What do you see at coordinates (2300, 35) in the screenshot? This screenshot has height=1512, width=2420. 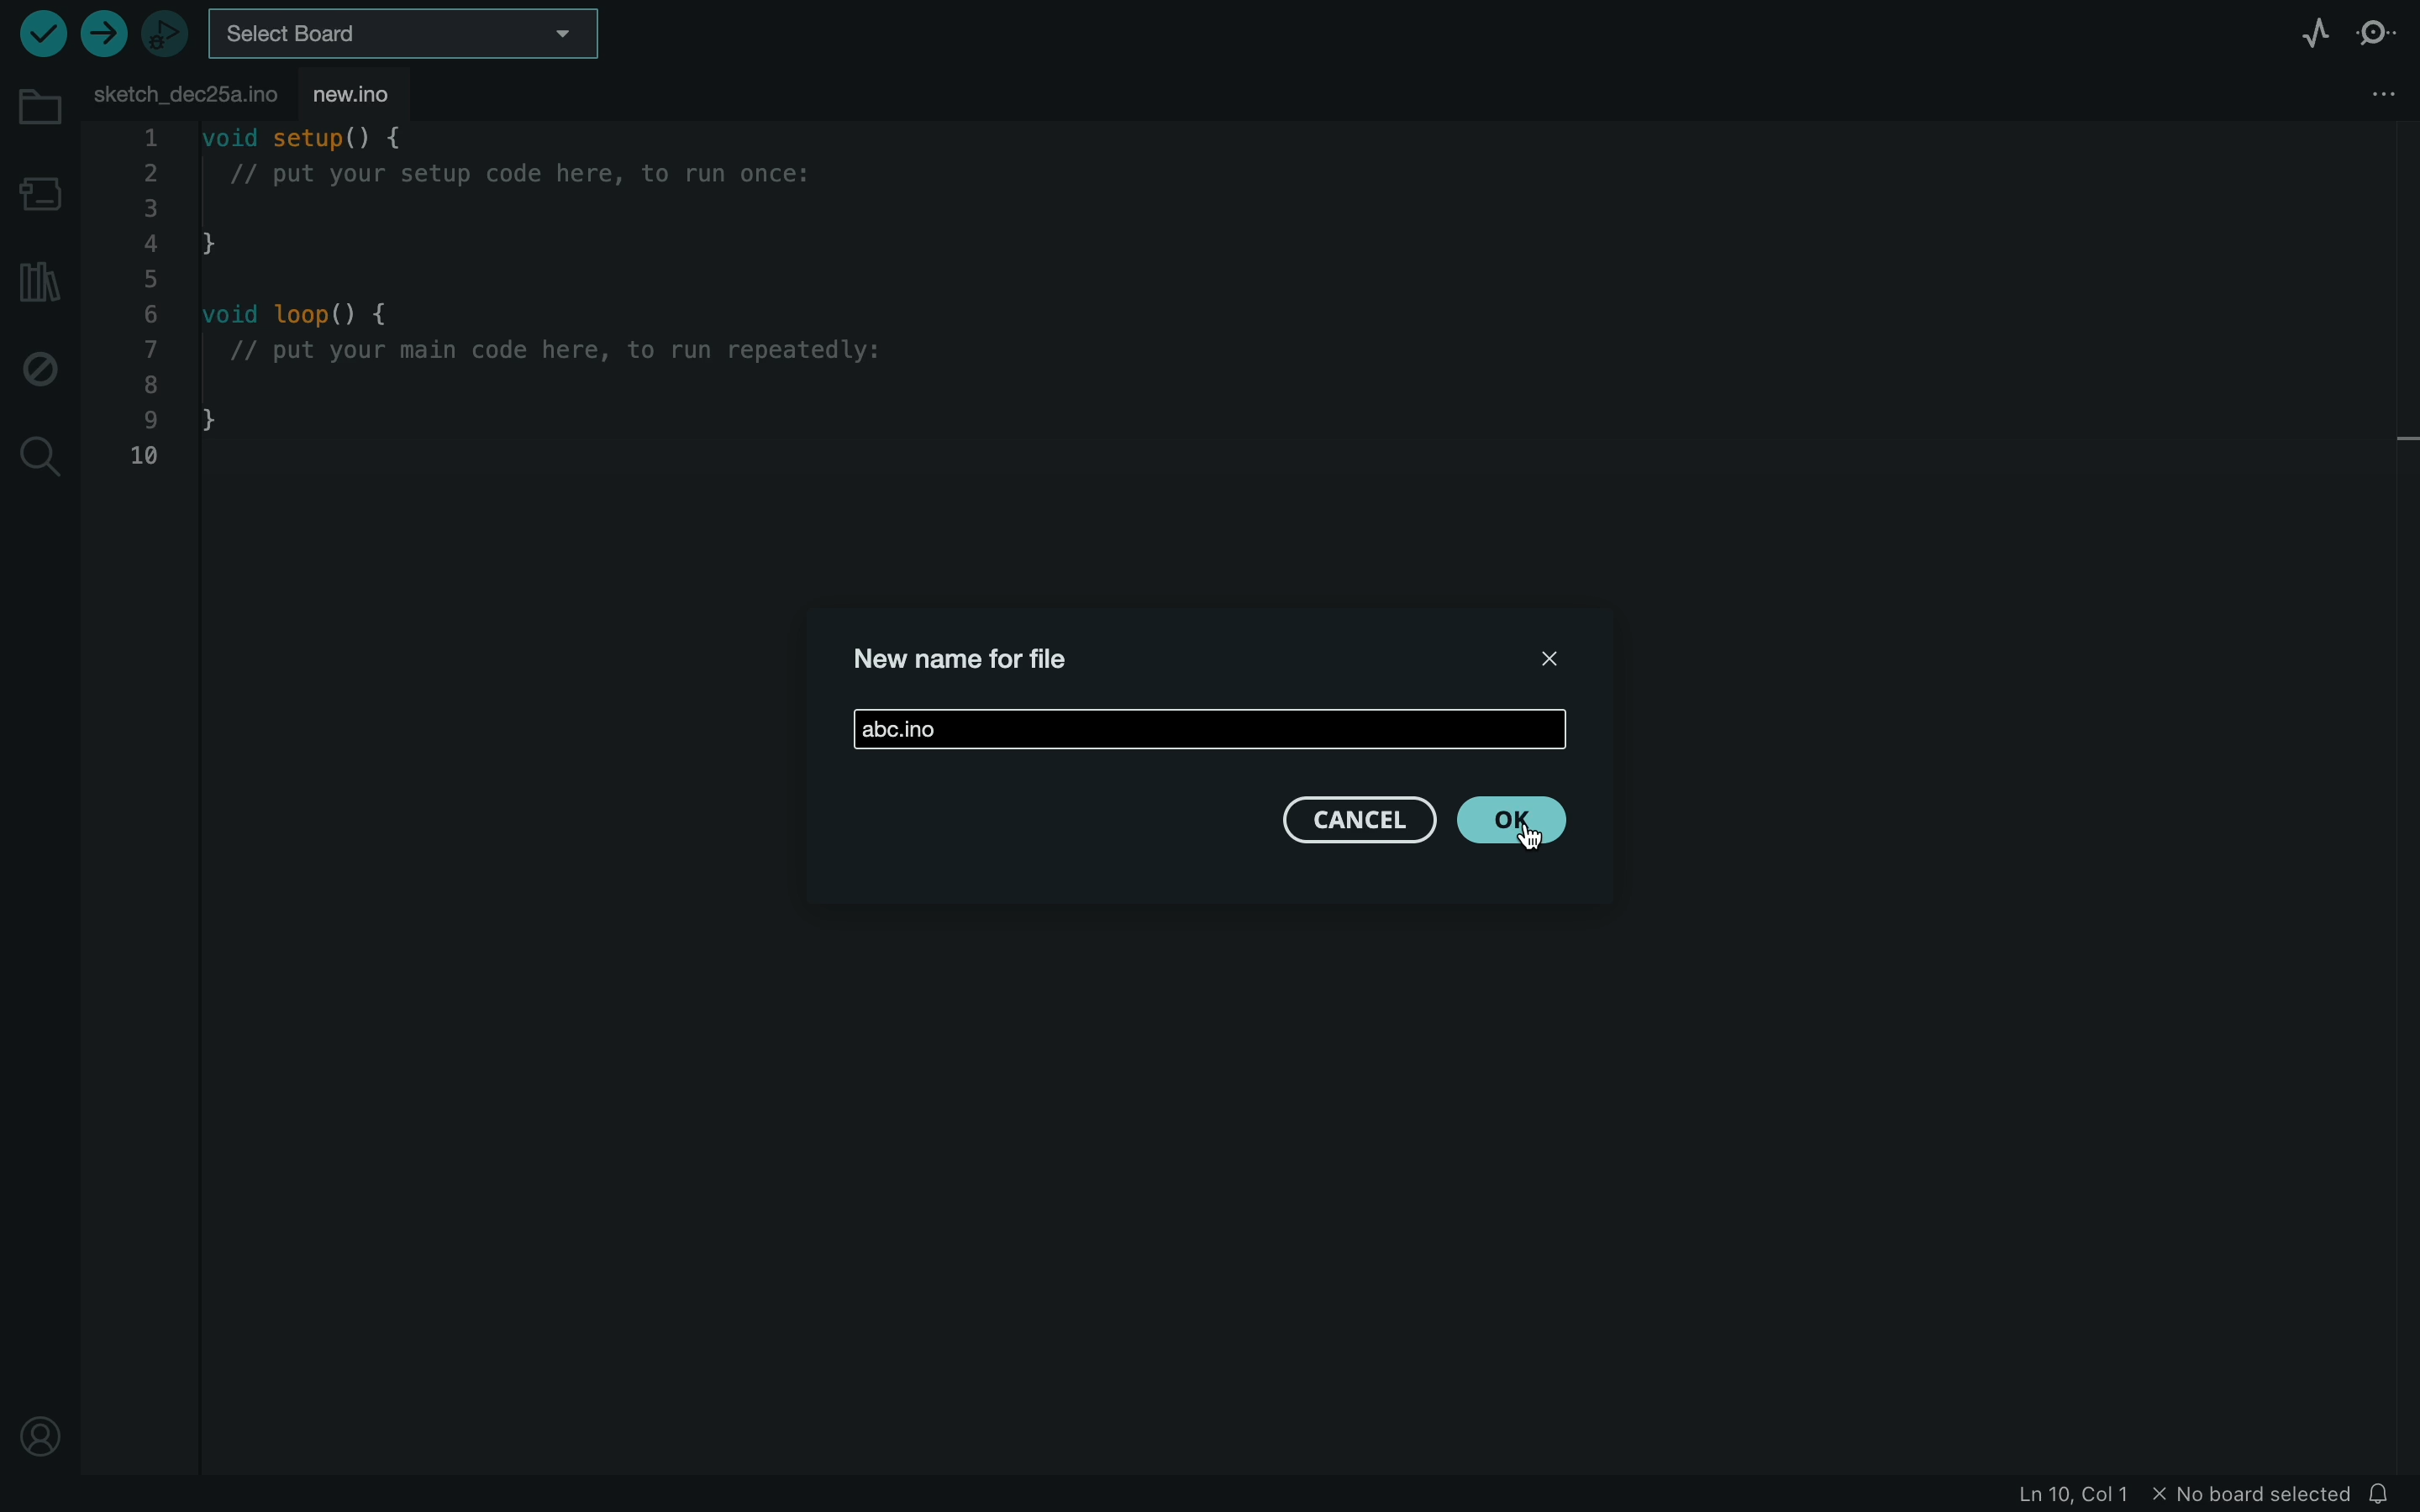 I see `serial plotter` at bounding box center [2300, 35].